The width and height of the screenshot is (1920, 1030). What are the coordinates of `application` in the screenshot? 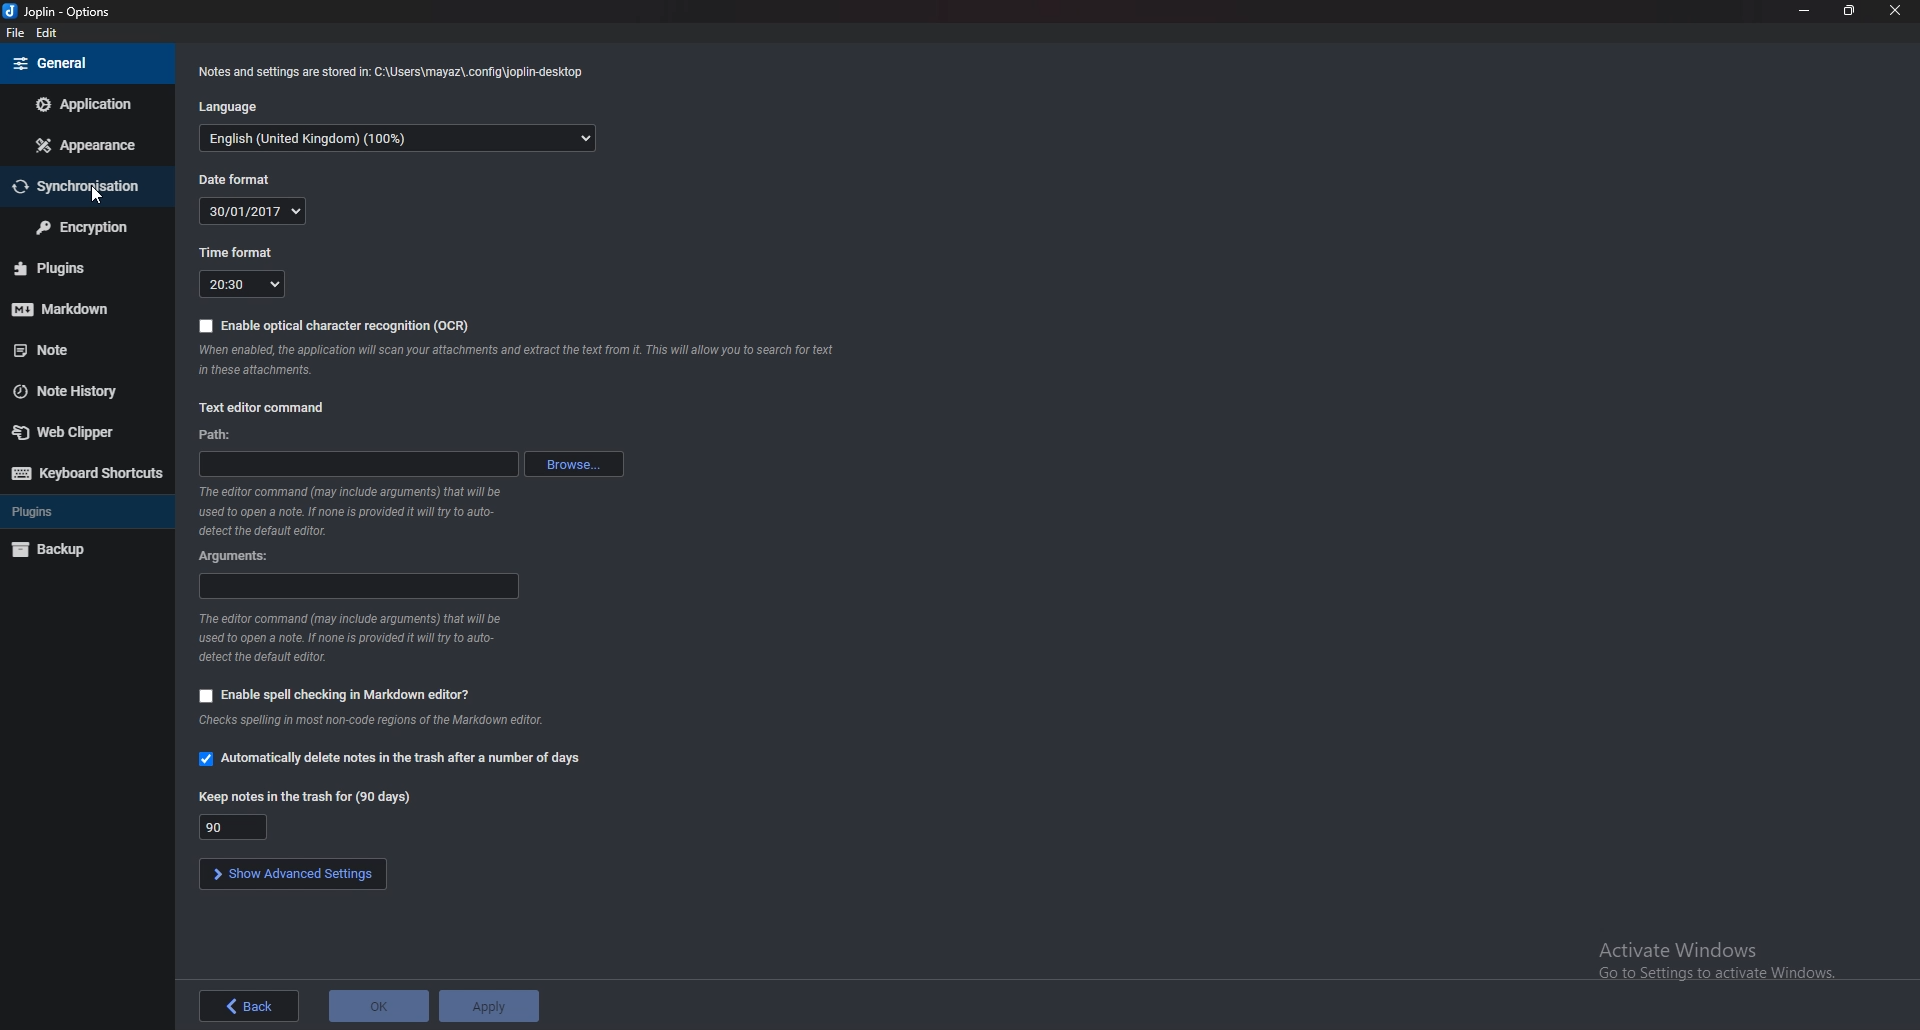 It's located at (87, 106).